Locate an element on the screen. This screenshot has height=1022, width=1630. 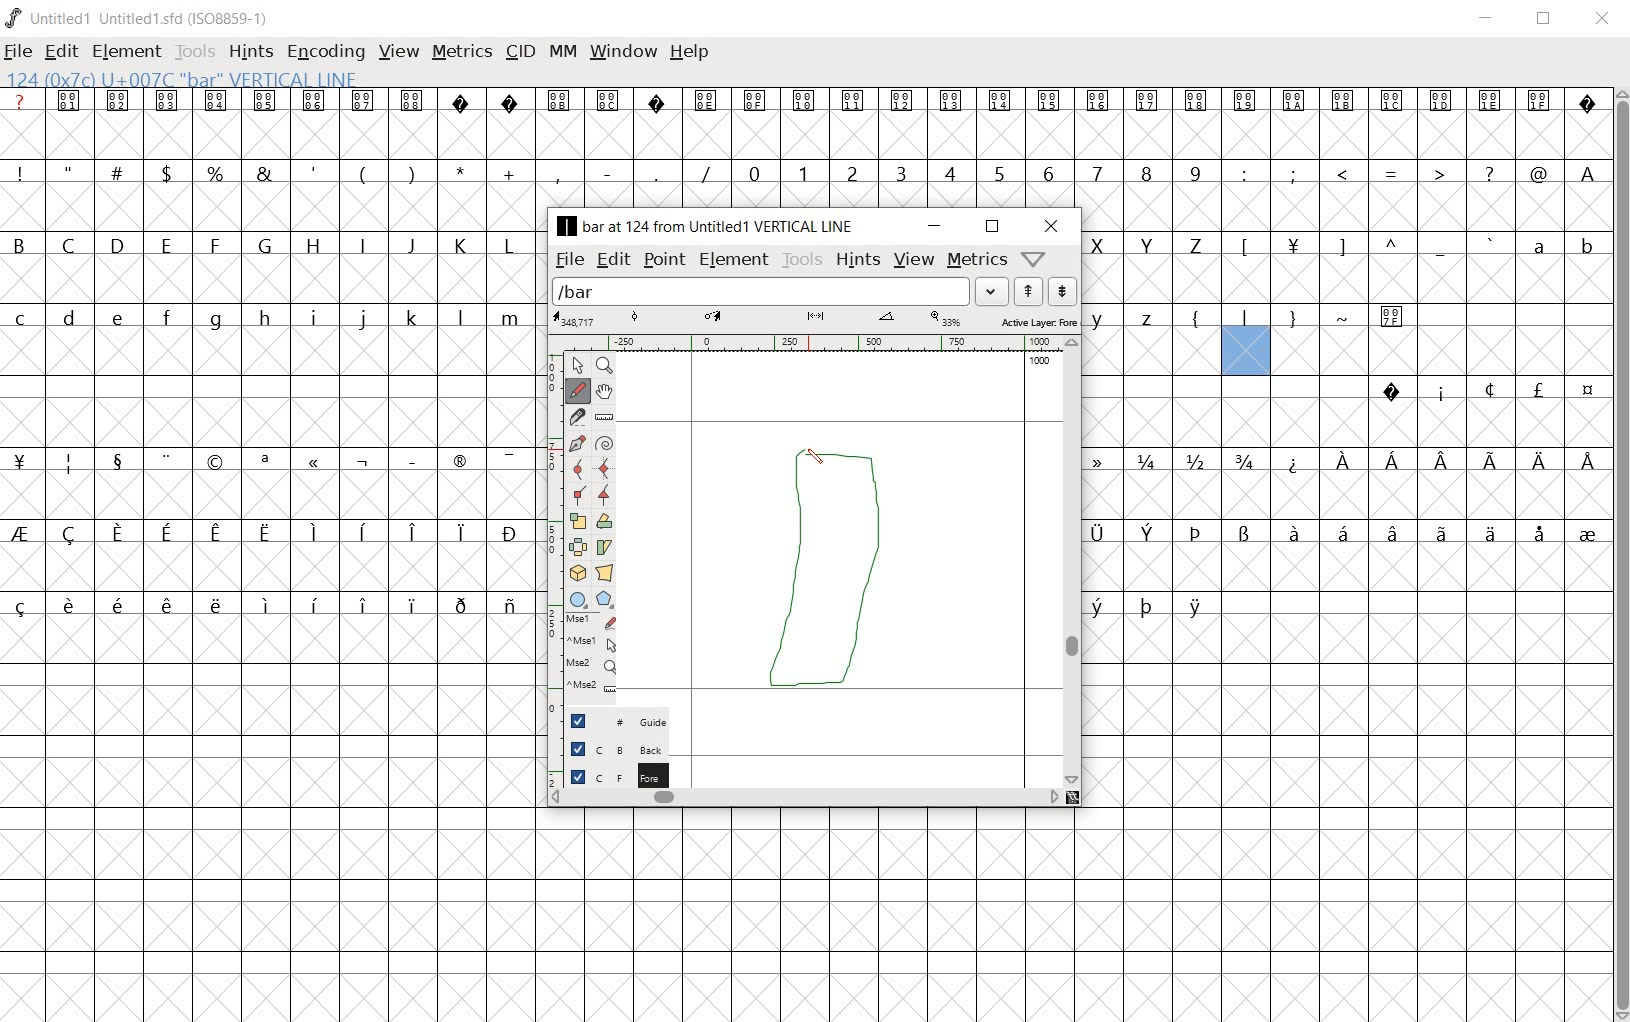
close is located at coordinates (1604, 20).